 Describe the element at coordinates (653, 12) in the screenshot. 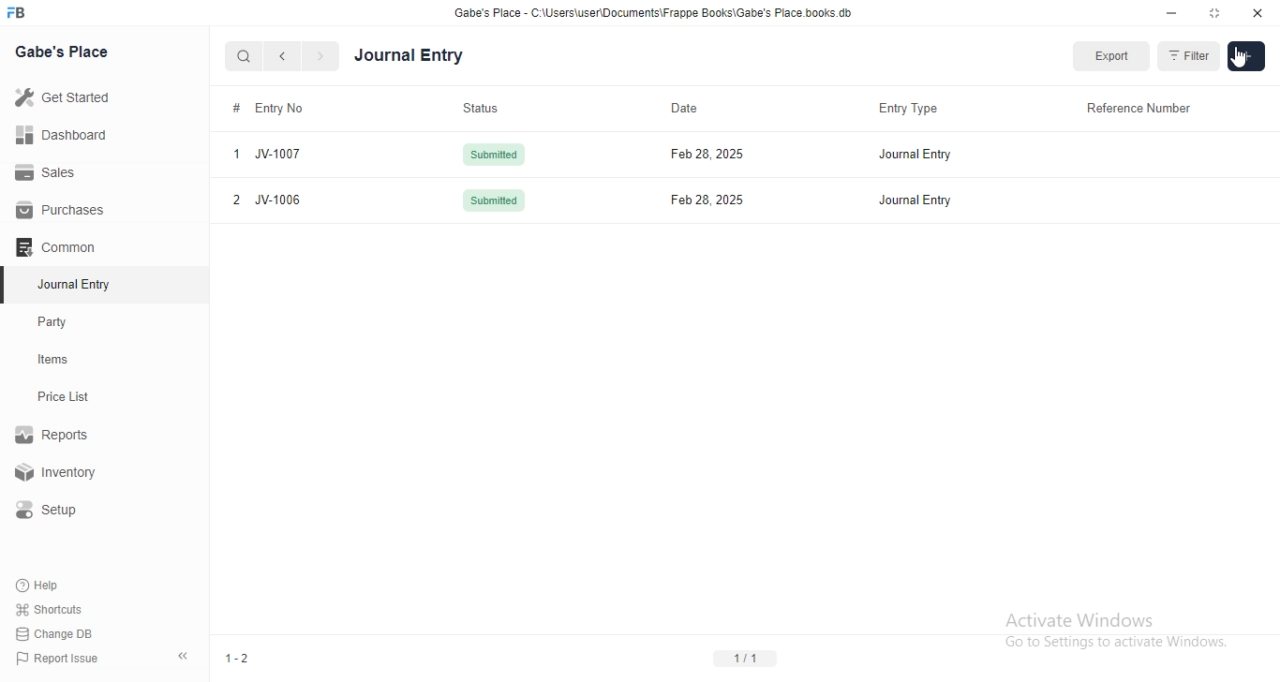

I see `‘Gabe's Place - C\UsersiuserDocuments\Frappe Books\Gabe's Place books db` at that location.